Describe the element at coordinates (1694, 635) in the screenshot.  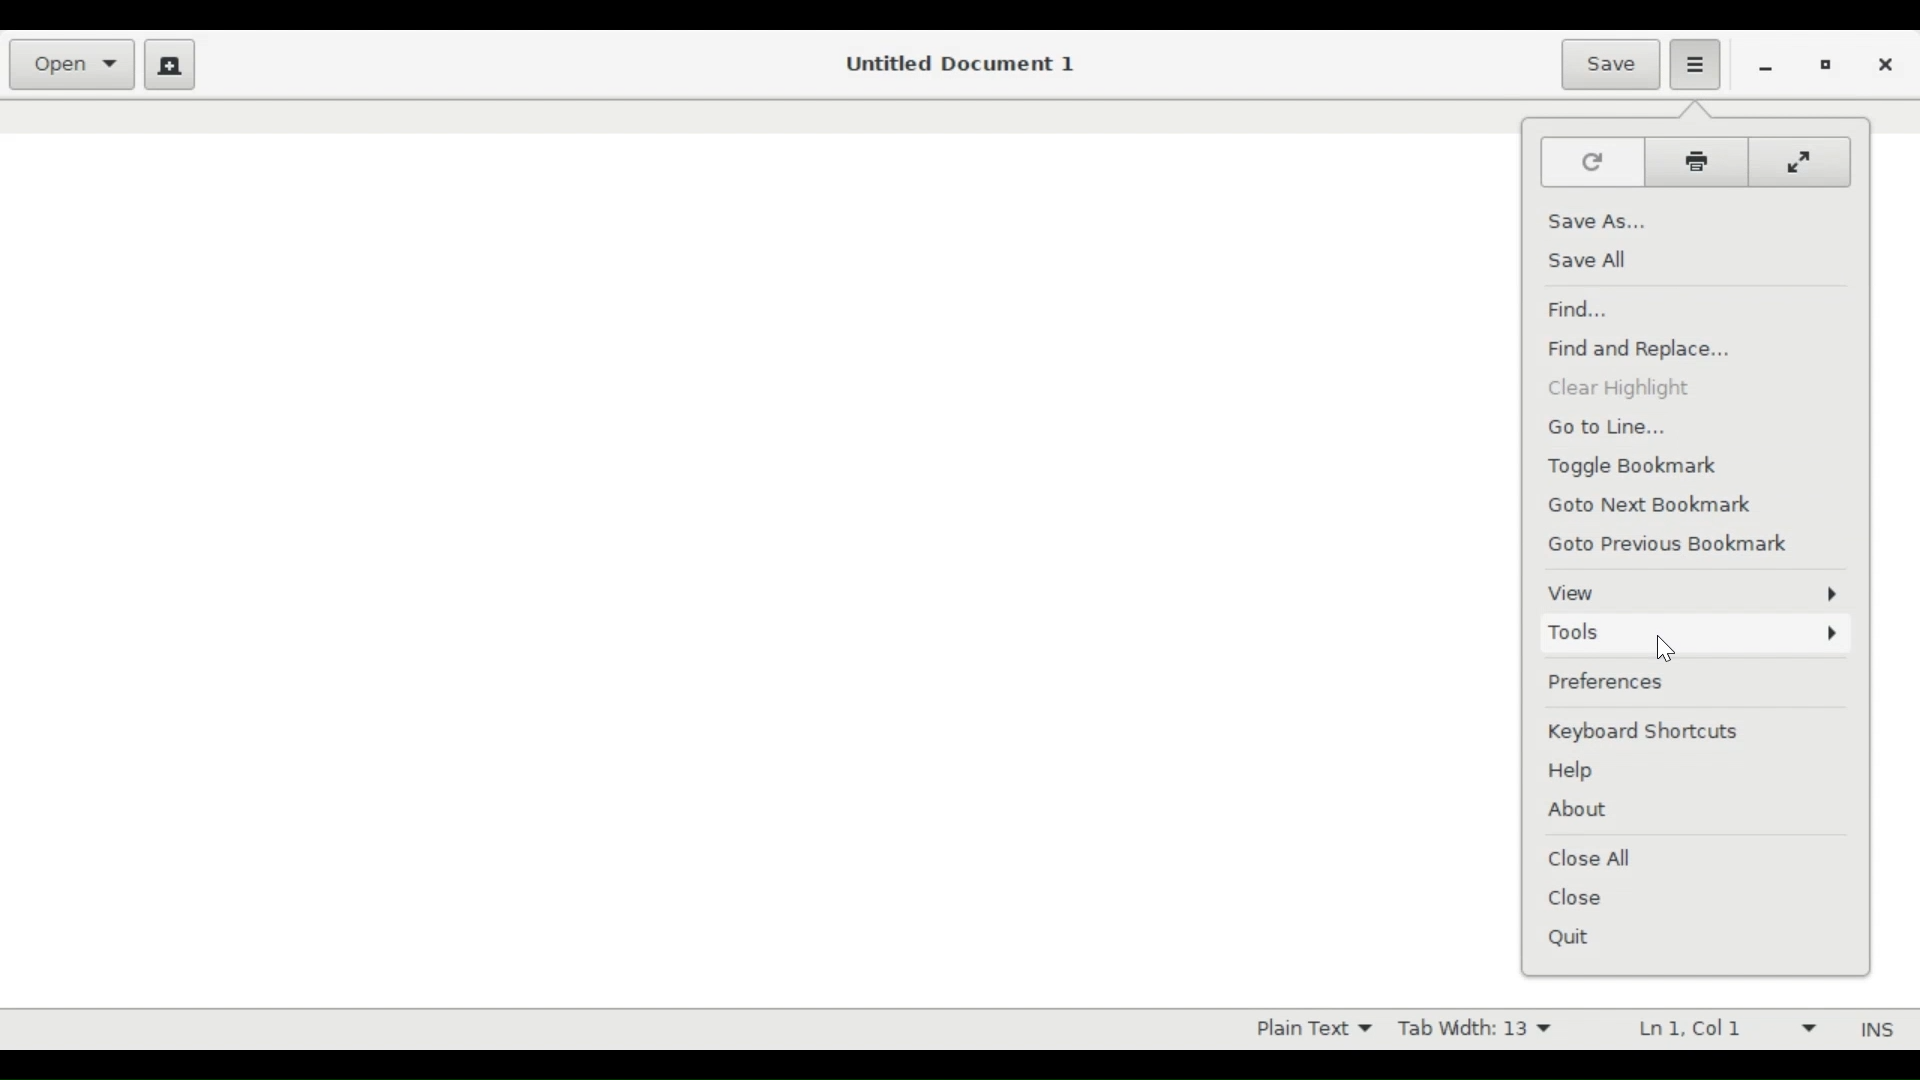
I see `Tools` at that location.